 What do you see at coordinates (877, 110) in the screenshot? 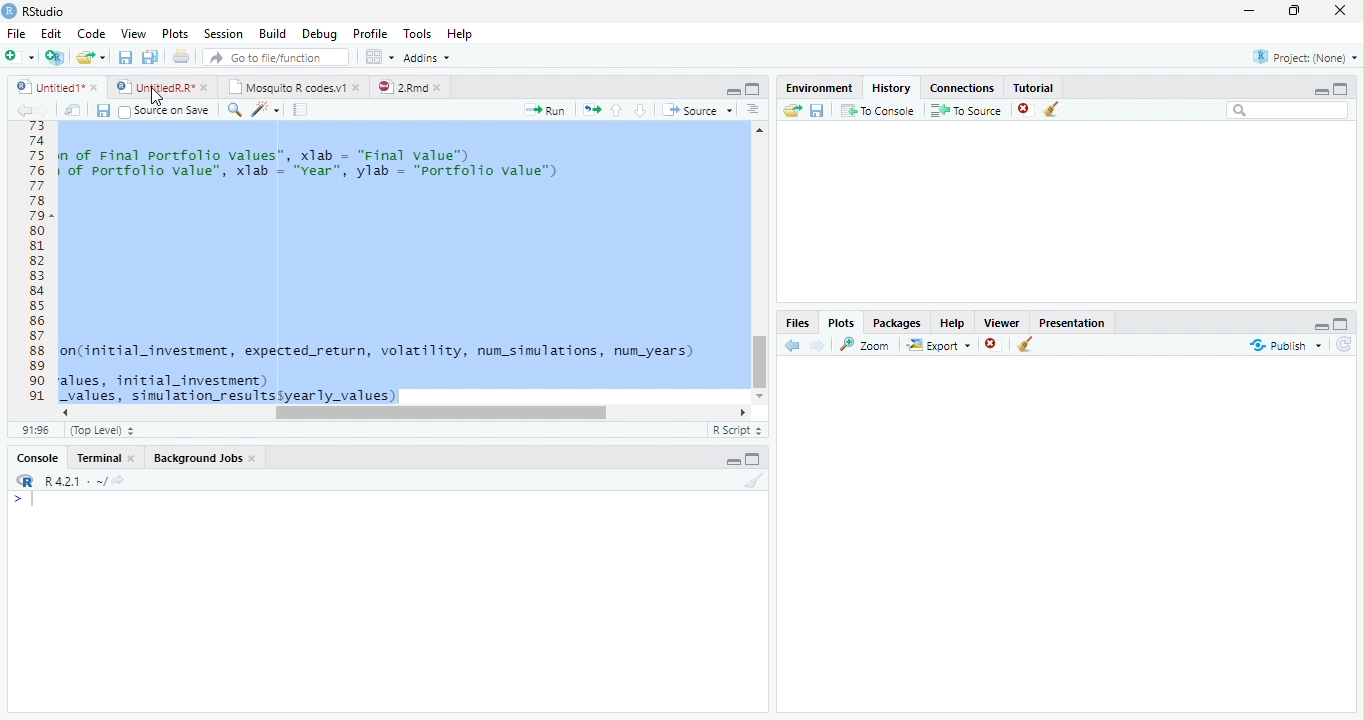
I see `To Console` at bounding box center [877, 110].